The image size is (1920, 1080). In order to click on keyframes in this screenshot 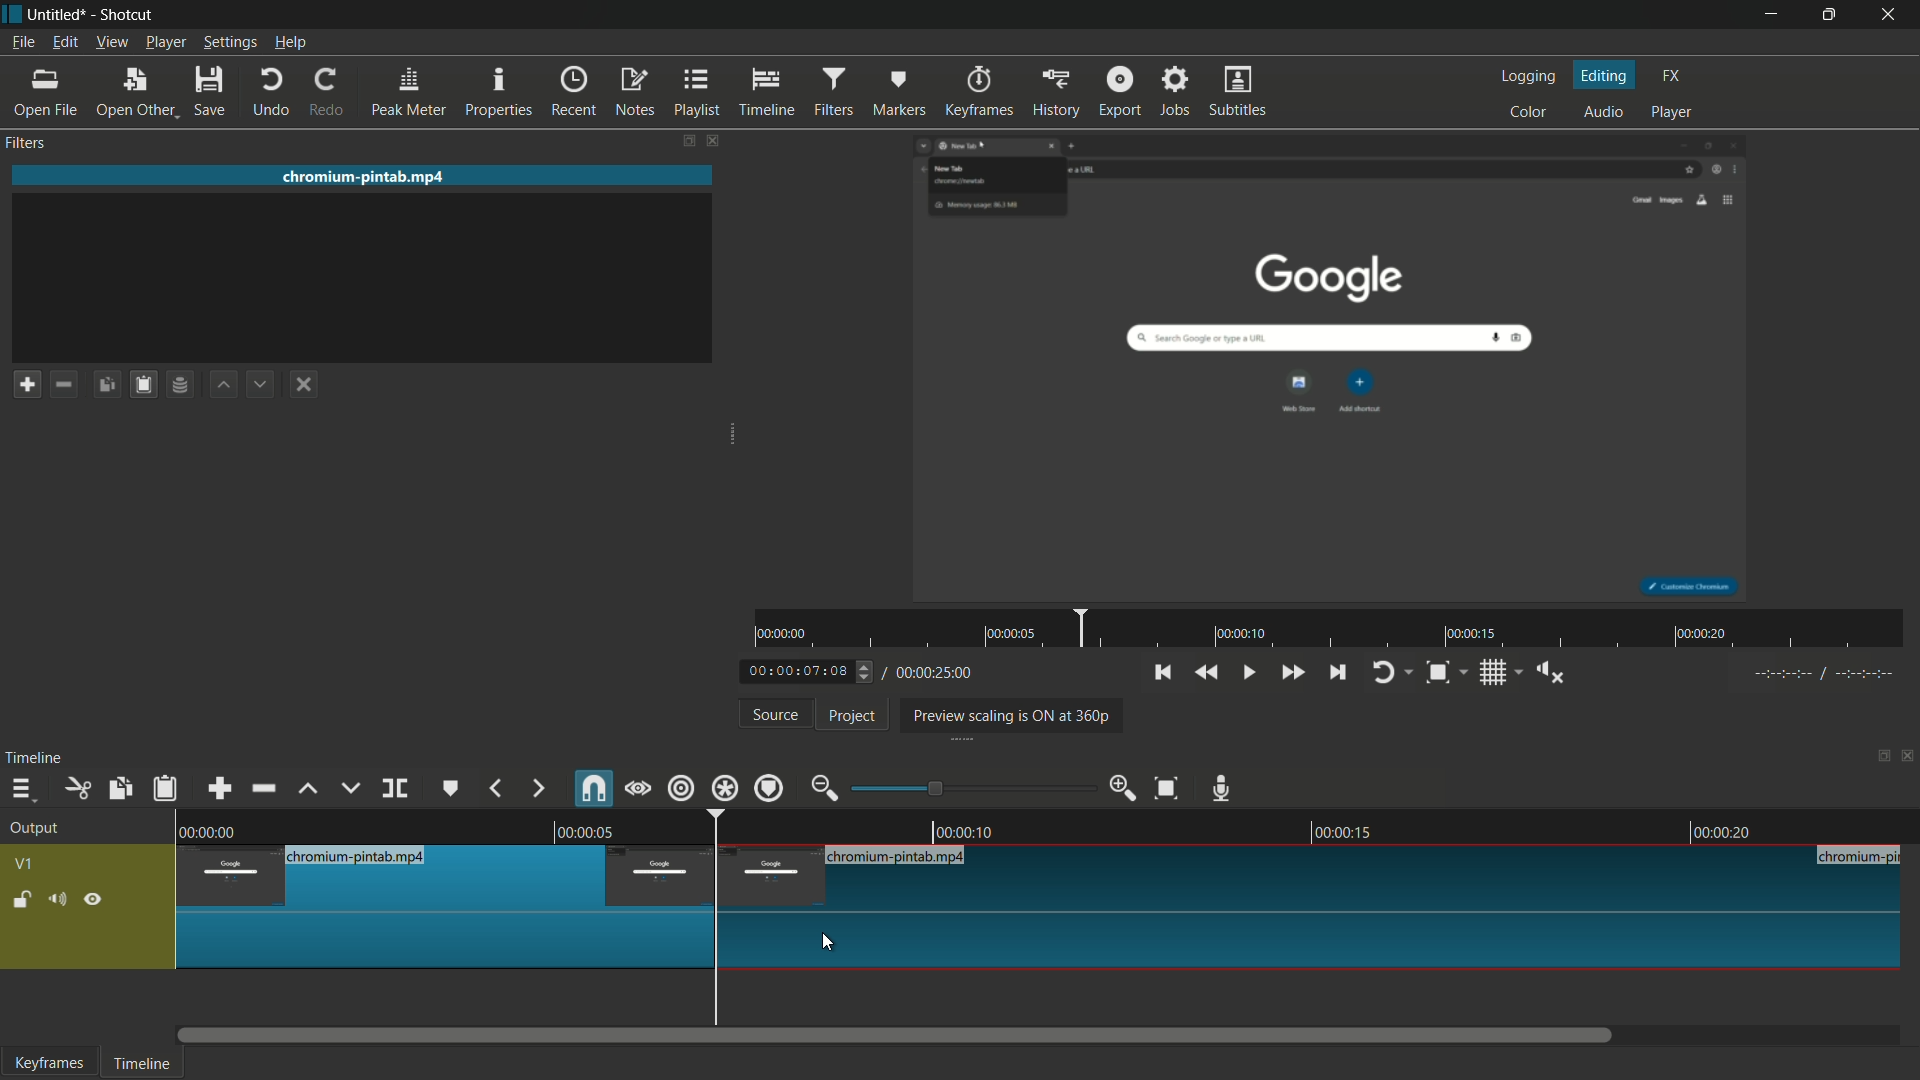, I will do `click(983, 91)`.